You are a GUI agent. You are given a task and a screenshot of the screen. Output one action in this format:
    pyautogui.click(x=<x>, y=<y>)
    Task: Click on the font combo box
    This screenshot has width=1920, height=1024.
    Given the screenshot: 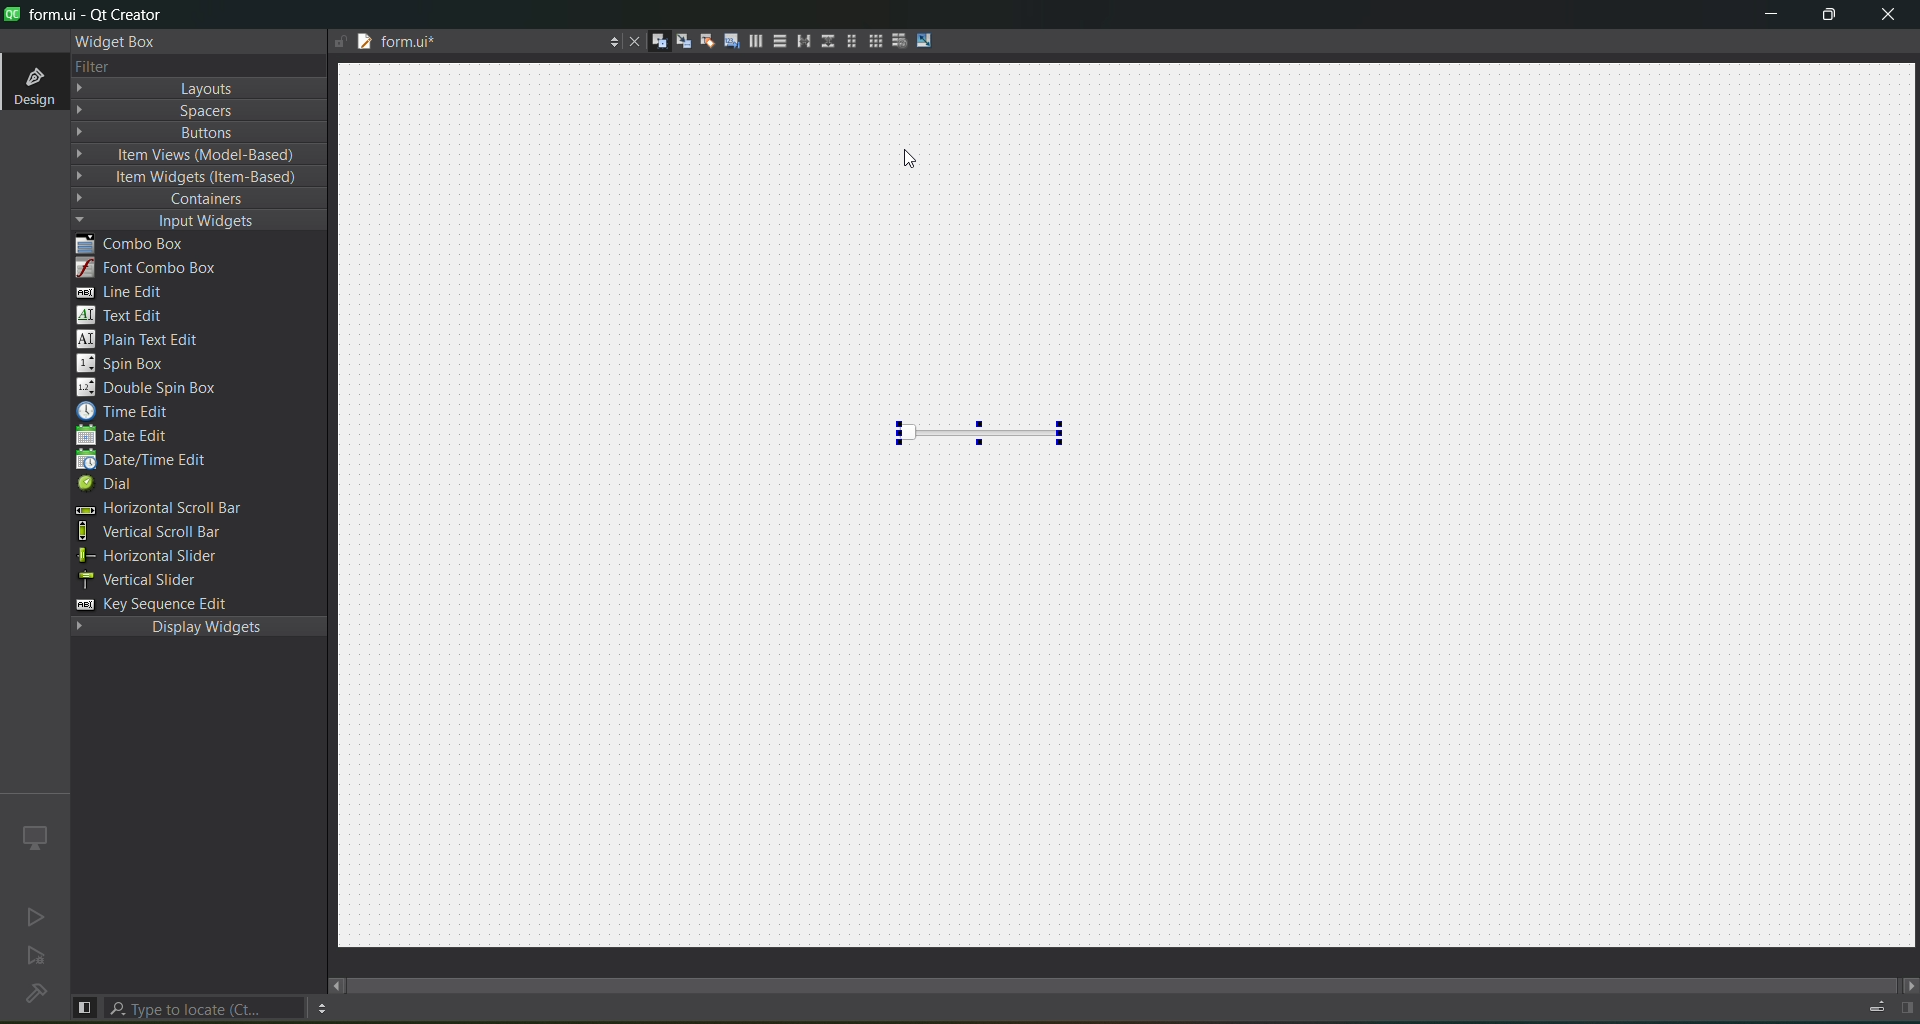 What is the action you would take?
    pyautogui.click(x=147, y=267)
    